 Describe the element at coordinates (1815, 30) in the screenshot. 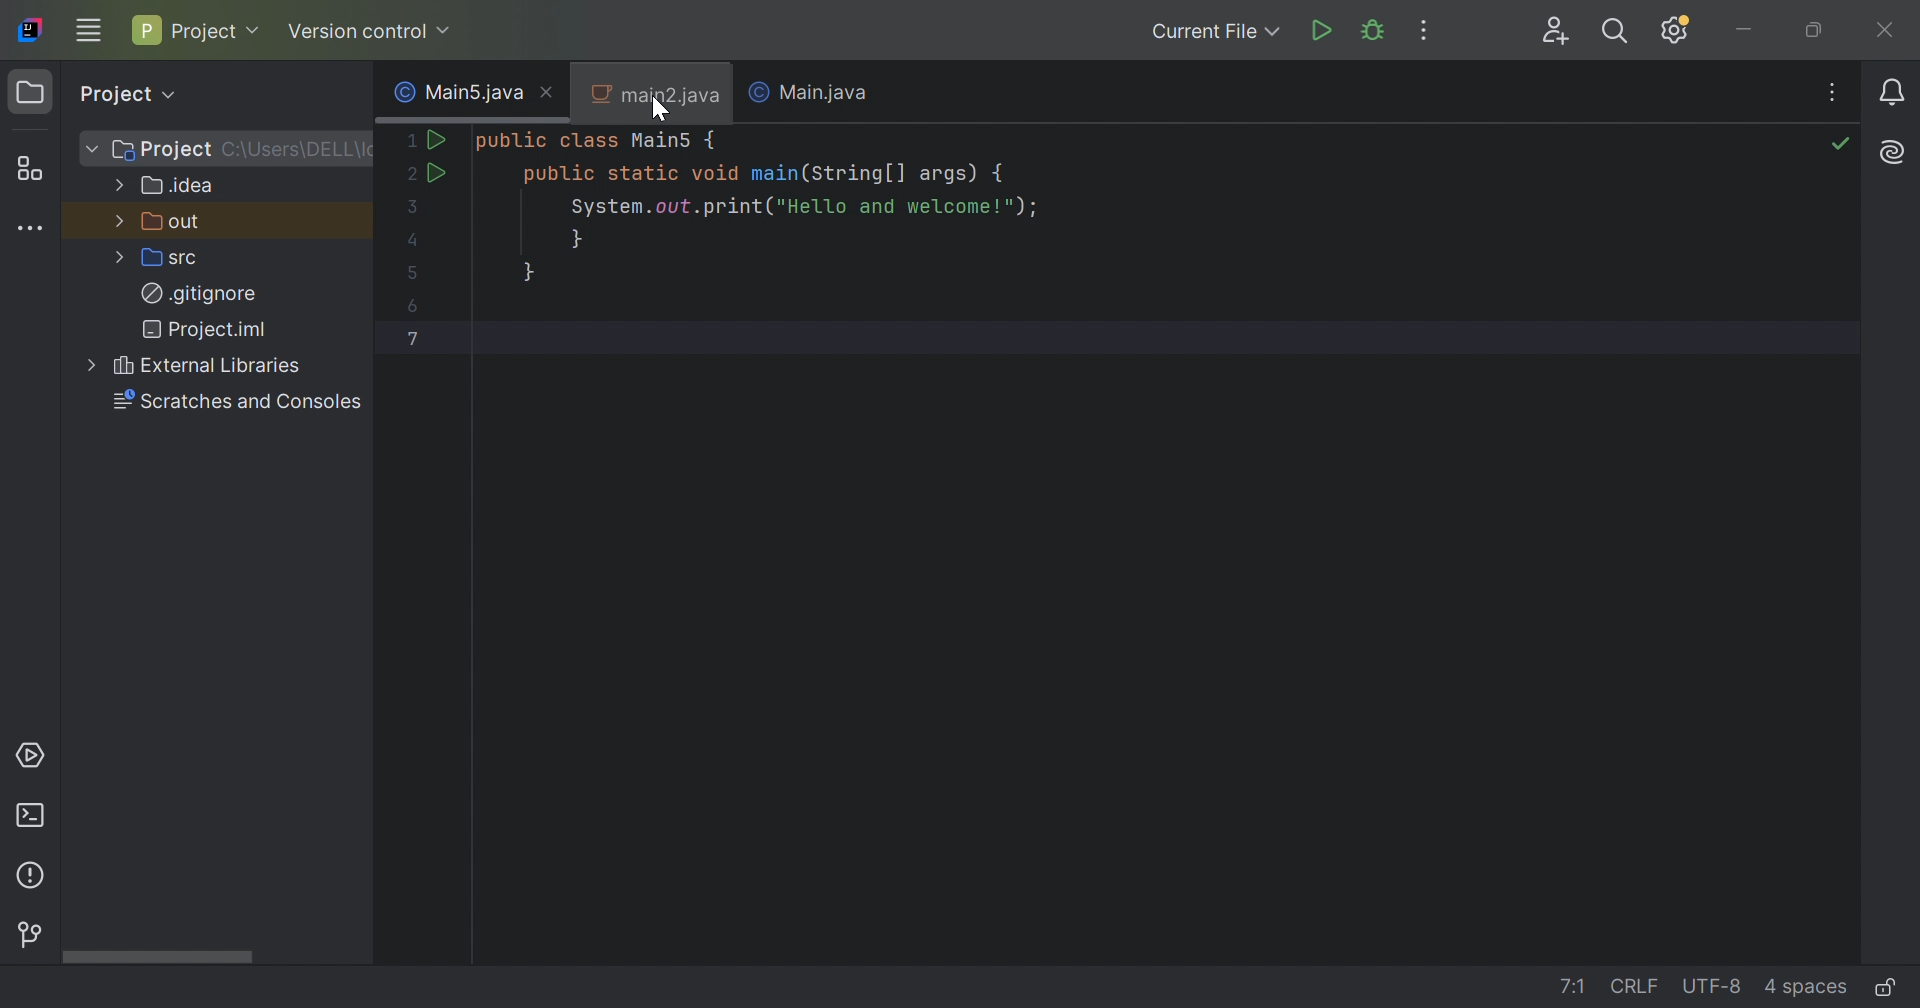

I see `Restore down` at that location.